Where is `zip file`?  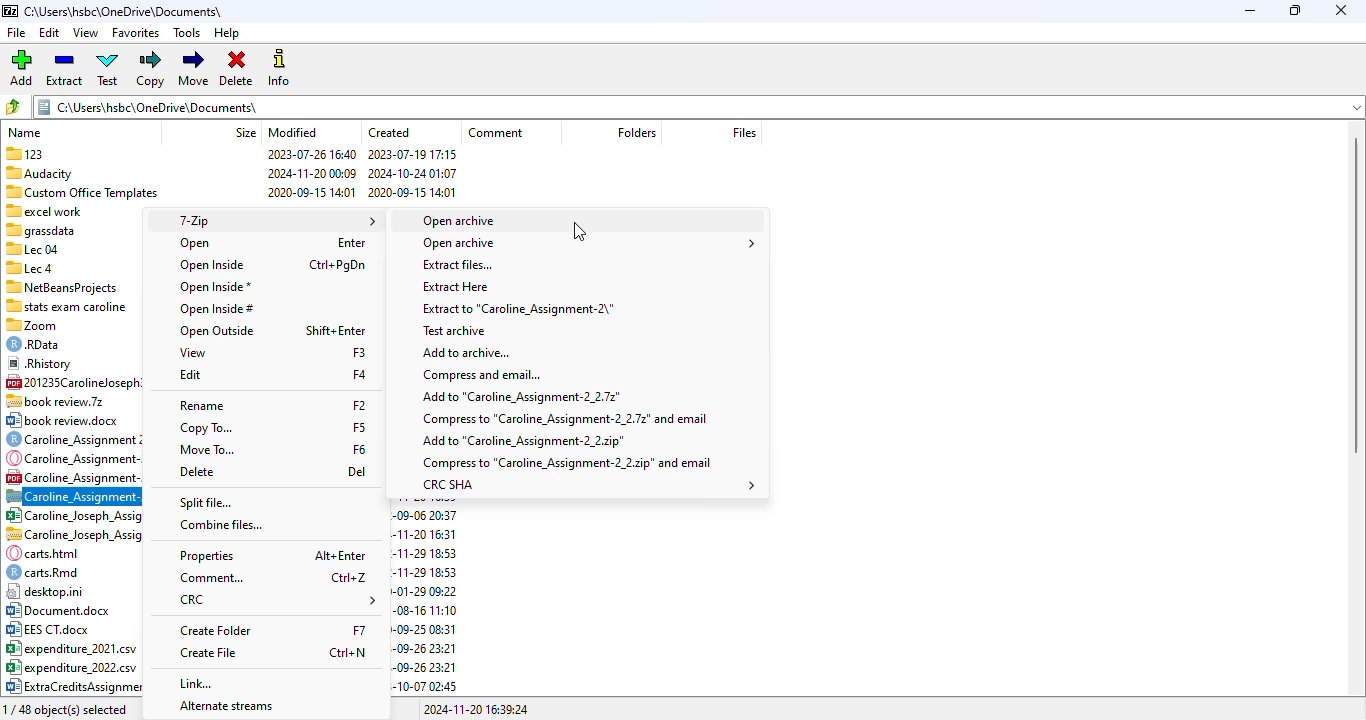
zip file is located at coordinates (73, 495).